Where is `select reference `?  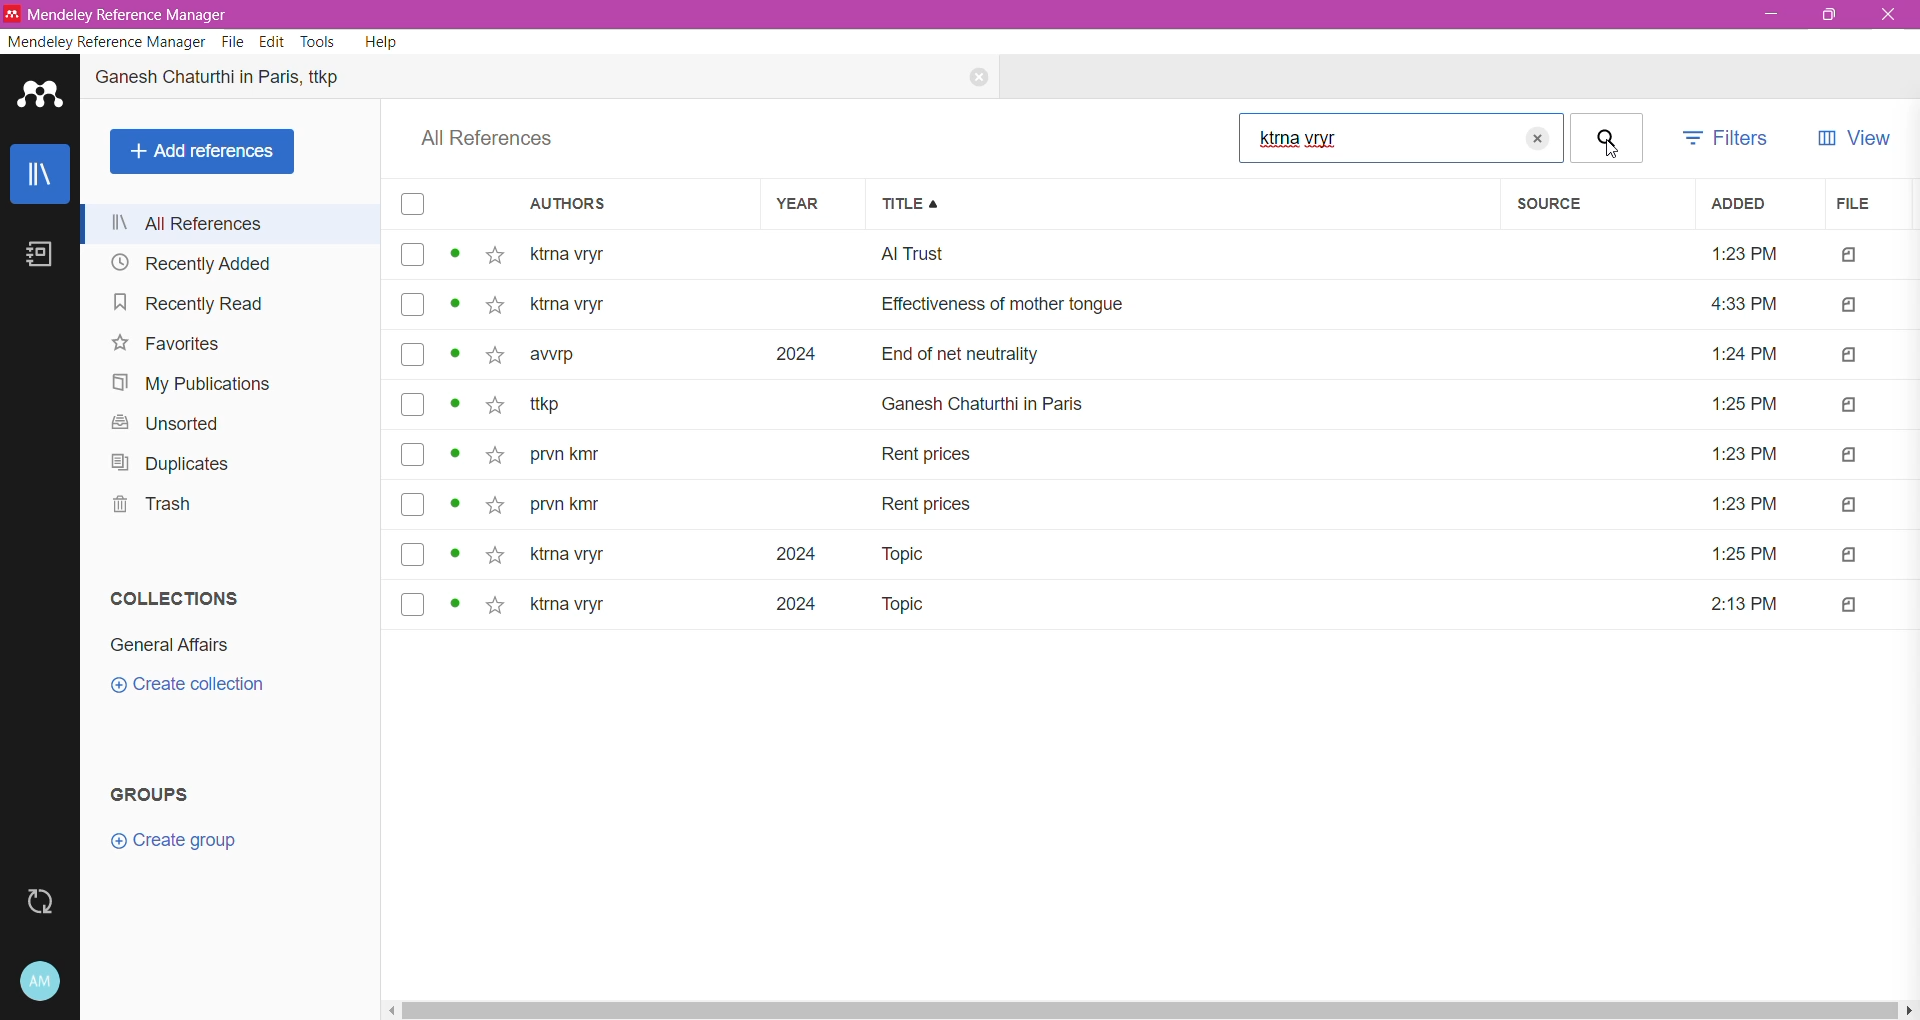 select reference  is located at coordinates (414, 603).